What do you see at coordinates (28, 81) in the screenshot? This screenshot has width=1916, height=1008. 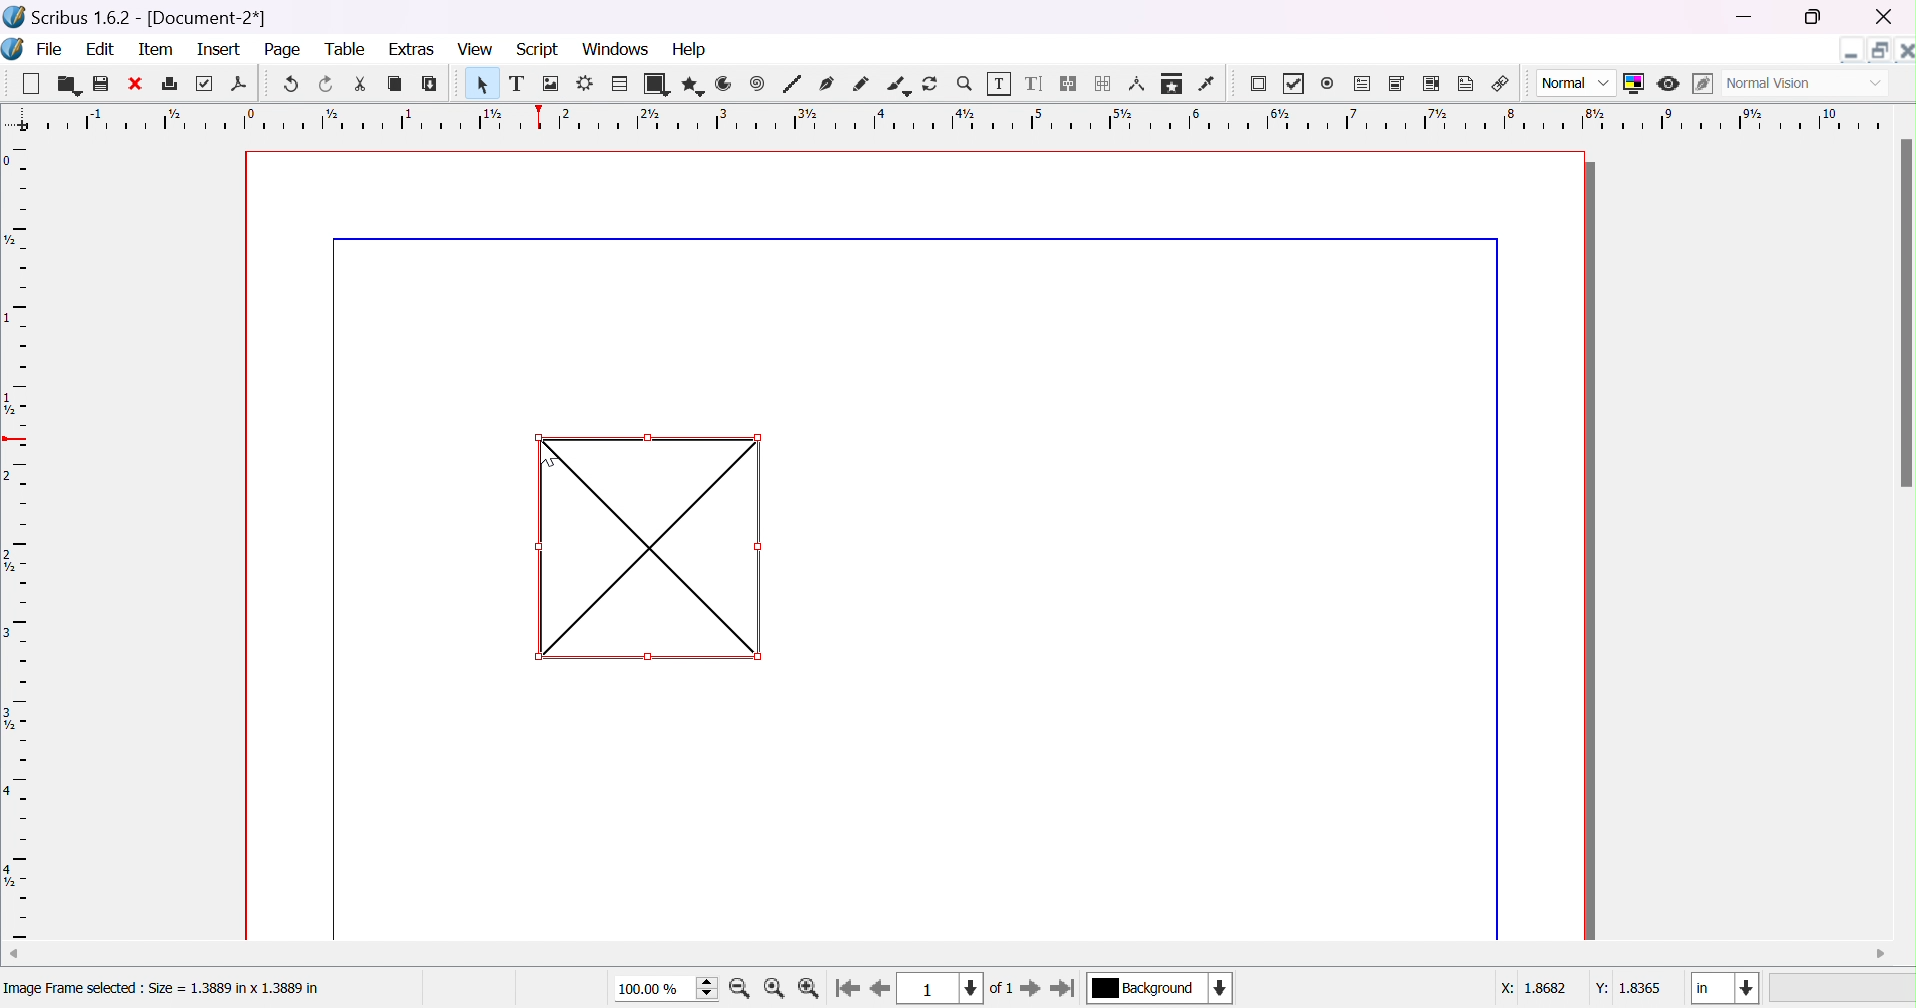 I see `new` at bounding box center [28, 81].